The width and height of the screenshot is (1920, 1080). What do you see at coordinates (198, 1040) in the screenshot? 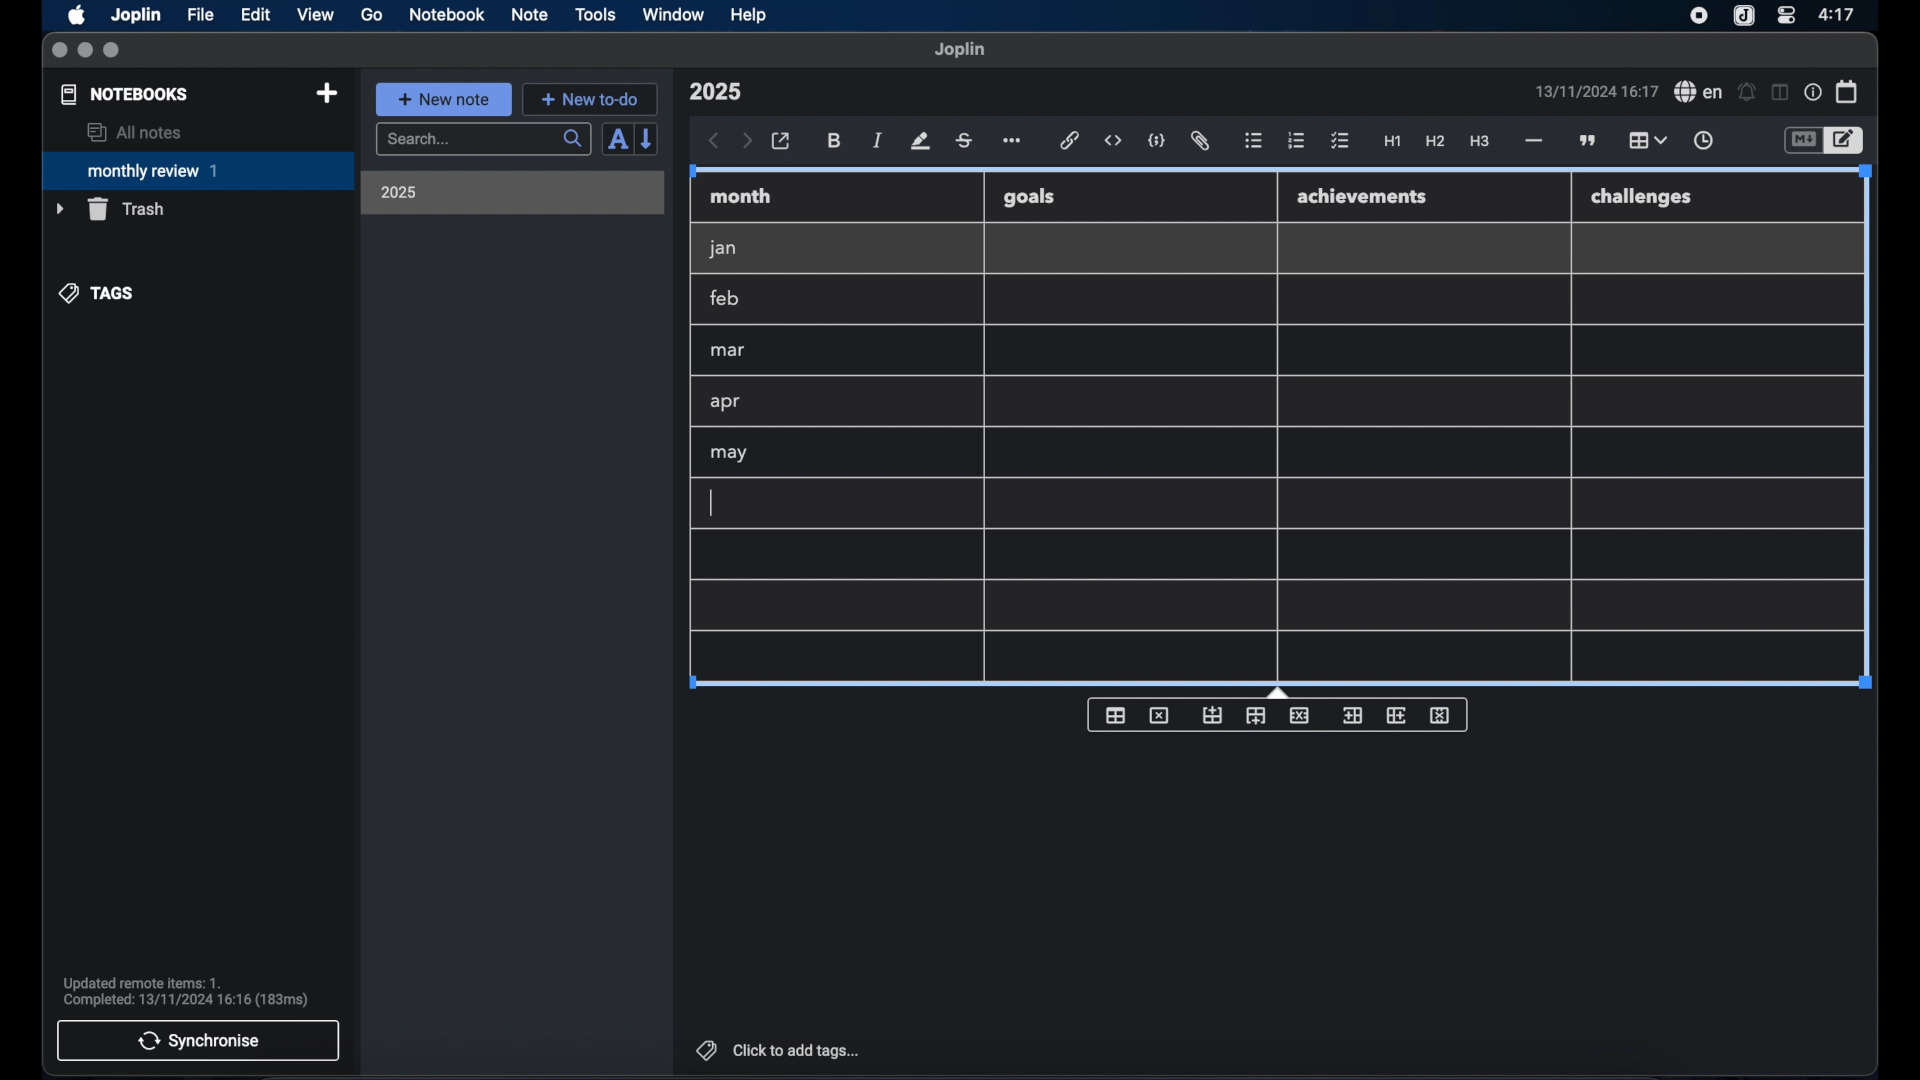
I see `synchronise` at bounding box center [198, 1040].